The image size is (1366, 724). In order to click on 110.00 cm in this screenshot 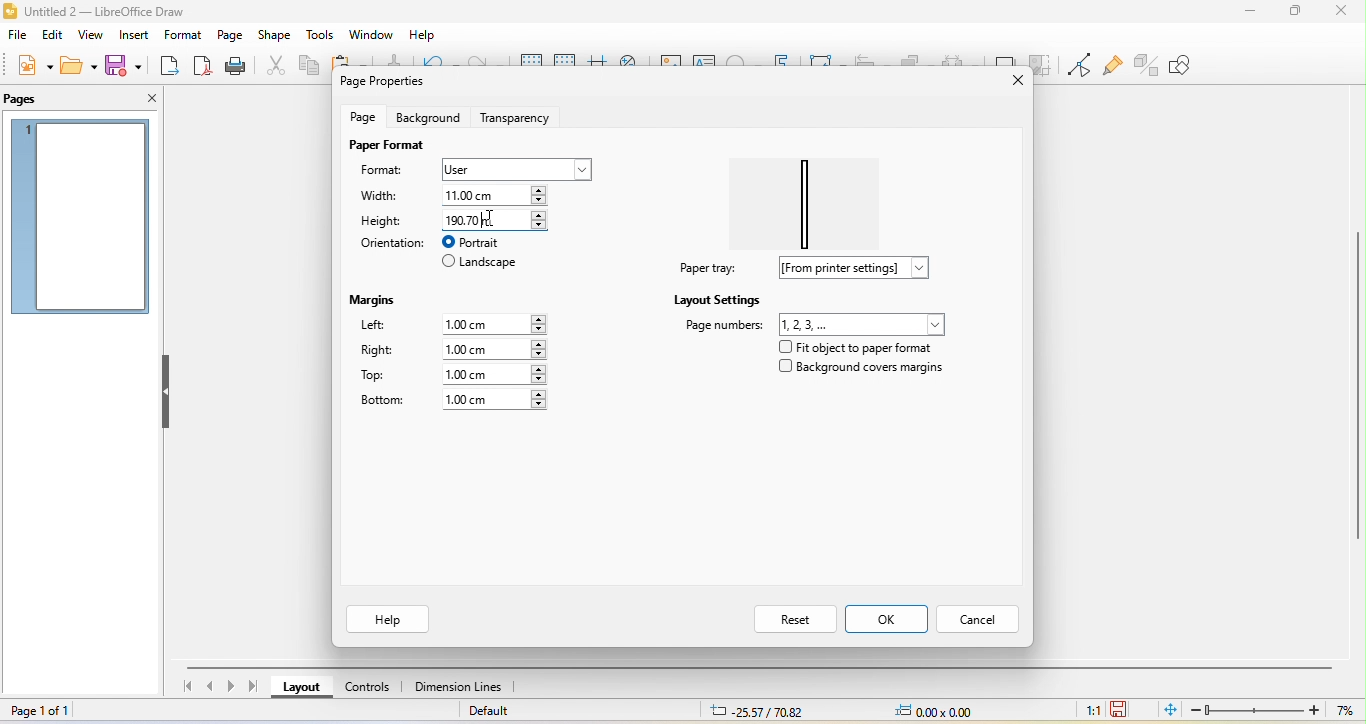, I will do `click(500, 194)`.